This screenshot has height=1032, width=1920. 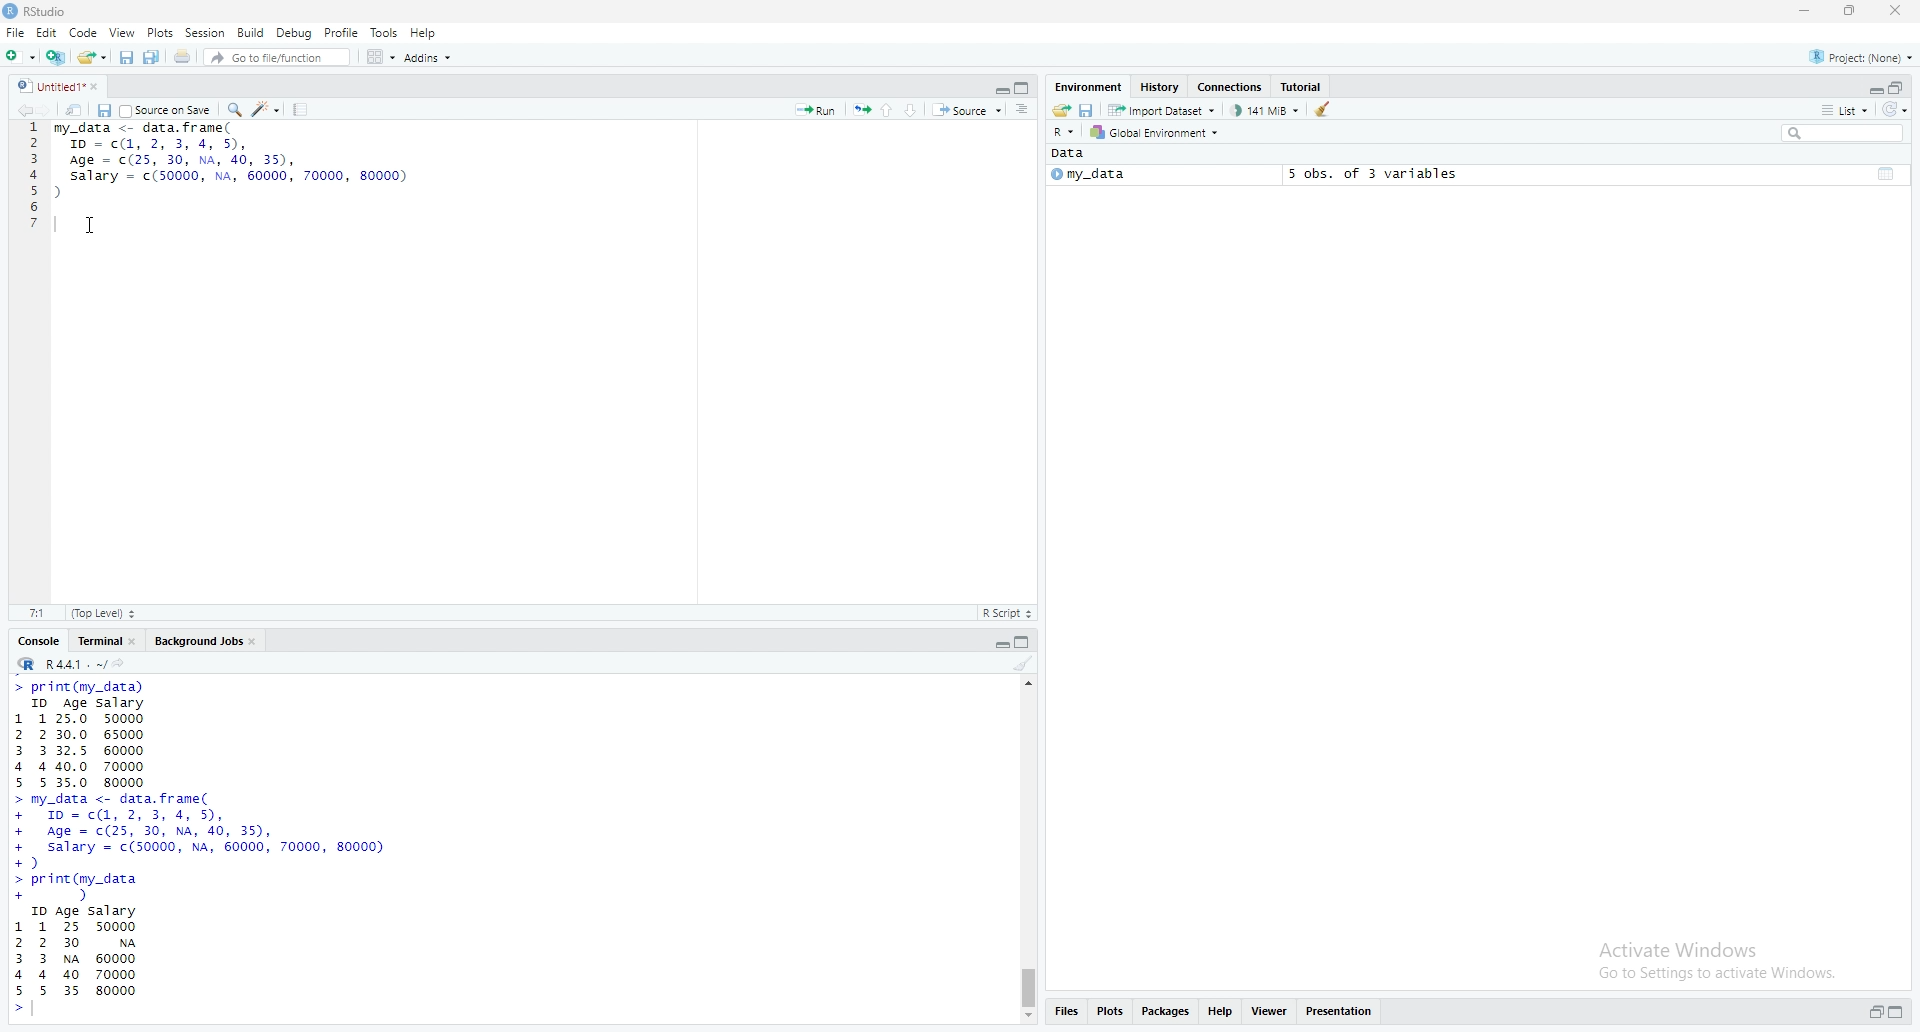 I want to click on project(None), so click(x=1864, y=60).